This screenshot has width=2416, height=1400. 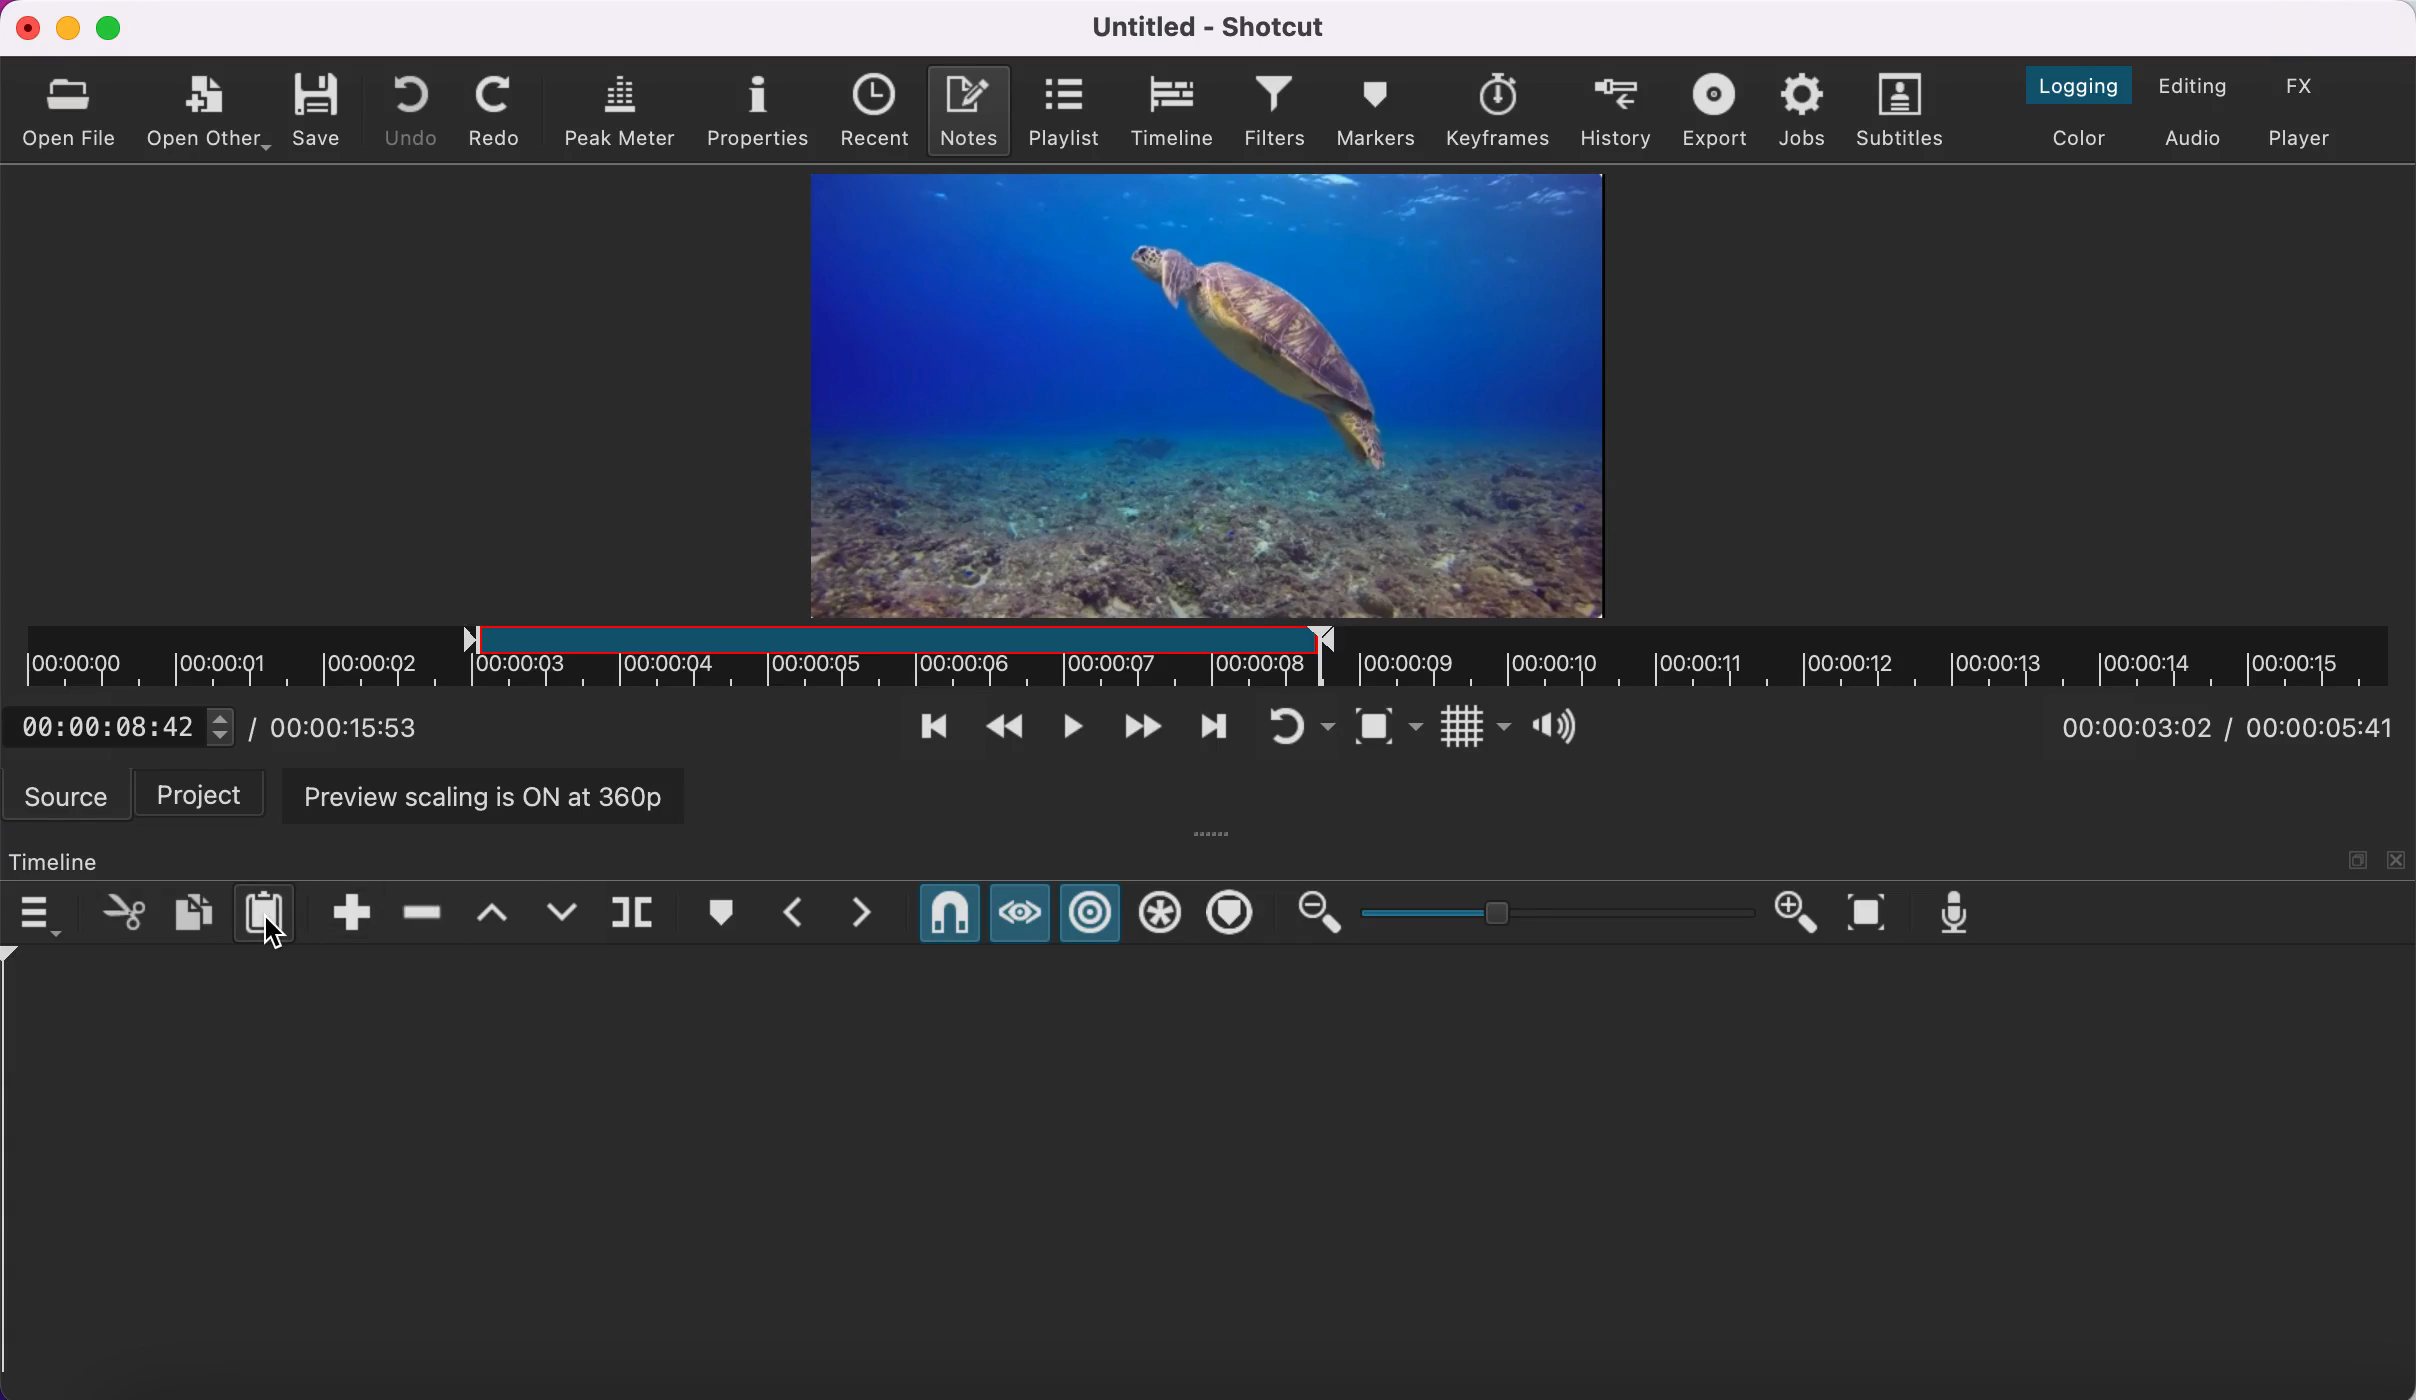 What do you see at coordinates (1003, 730) in the screenshot?
I see `play quickly backwards` at bounding box center [1003, 730].